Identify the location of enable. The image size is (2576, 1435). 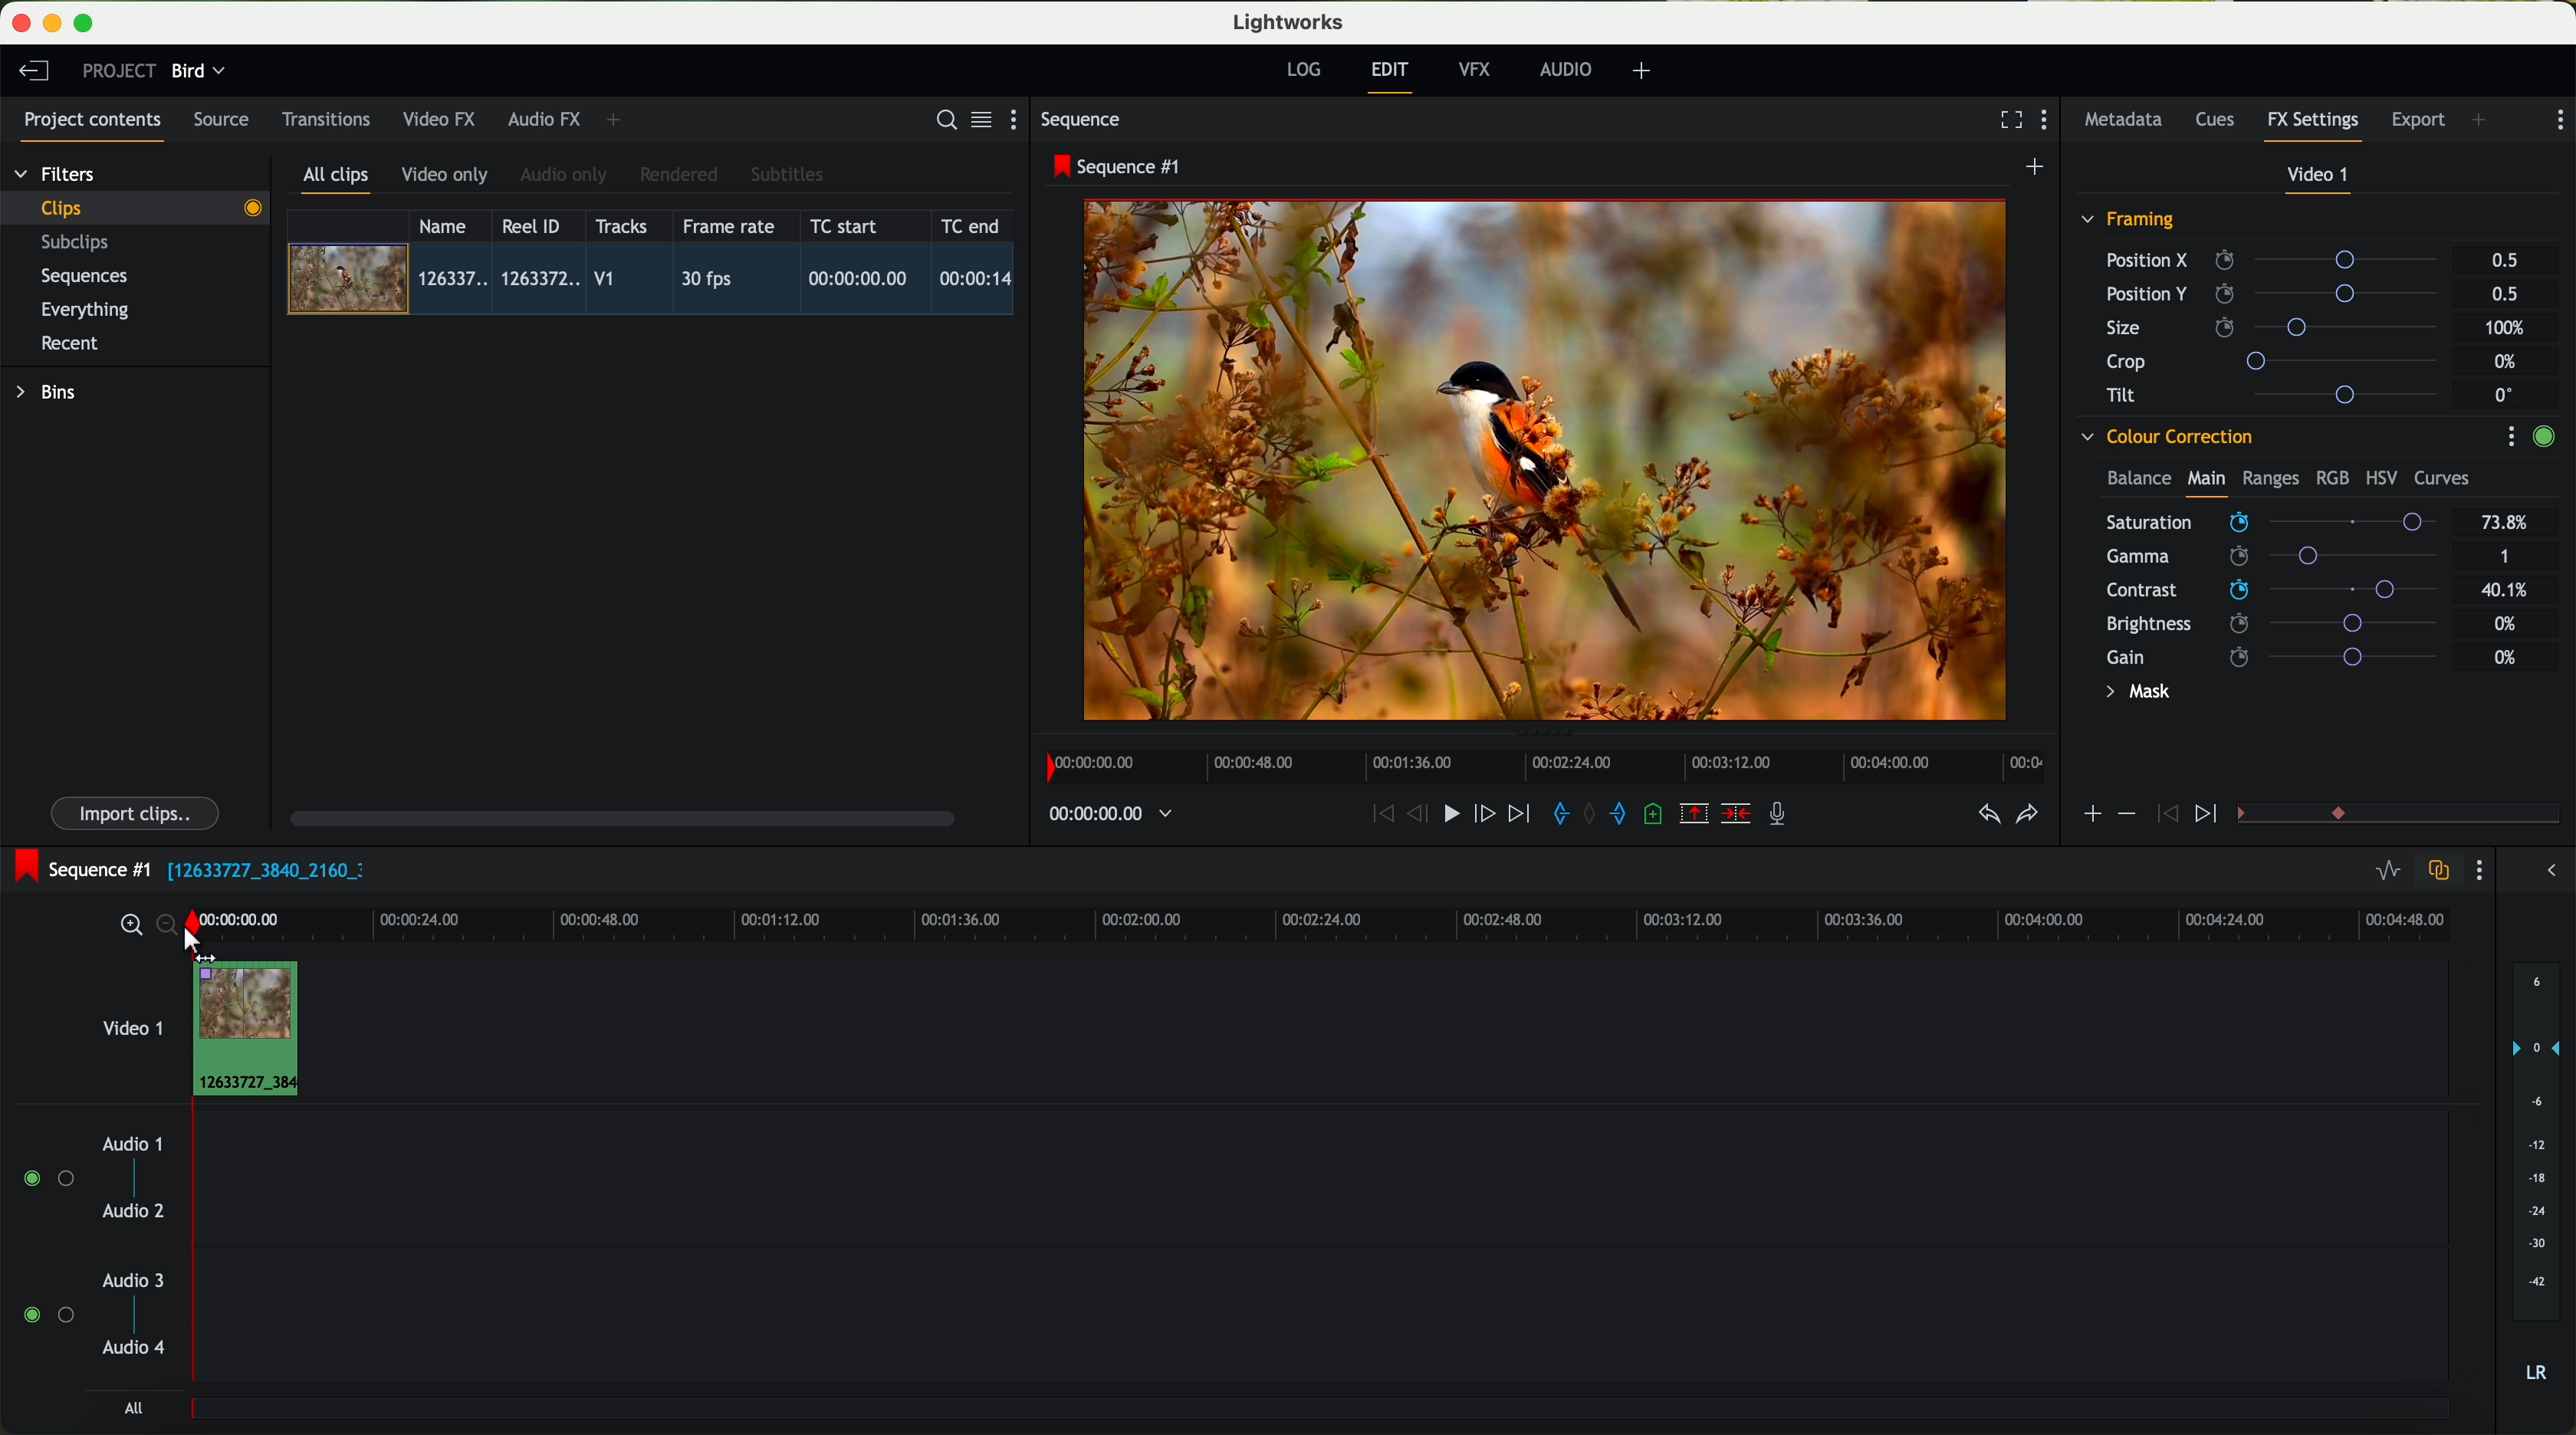
(2543, 439).